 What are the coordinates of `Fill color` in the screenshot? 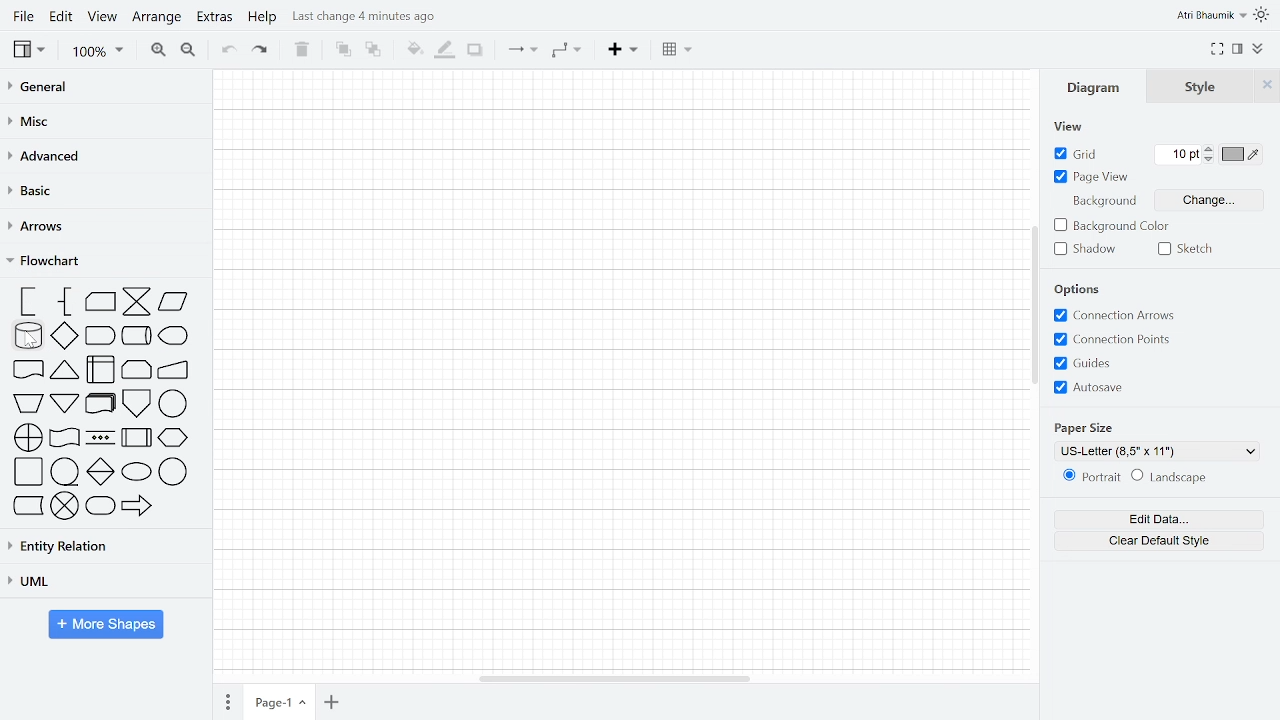 It's located at (413, 51).